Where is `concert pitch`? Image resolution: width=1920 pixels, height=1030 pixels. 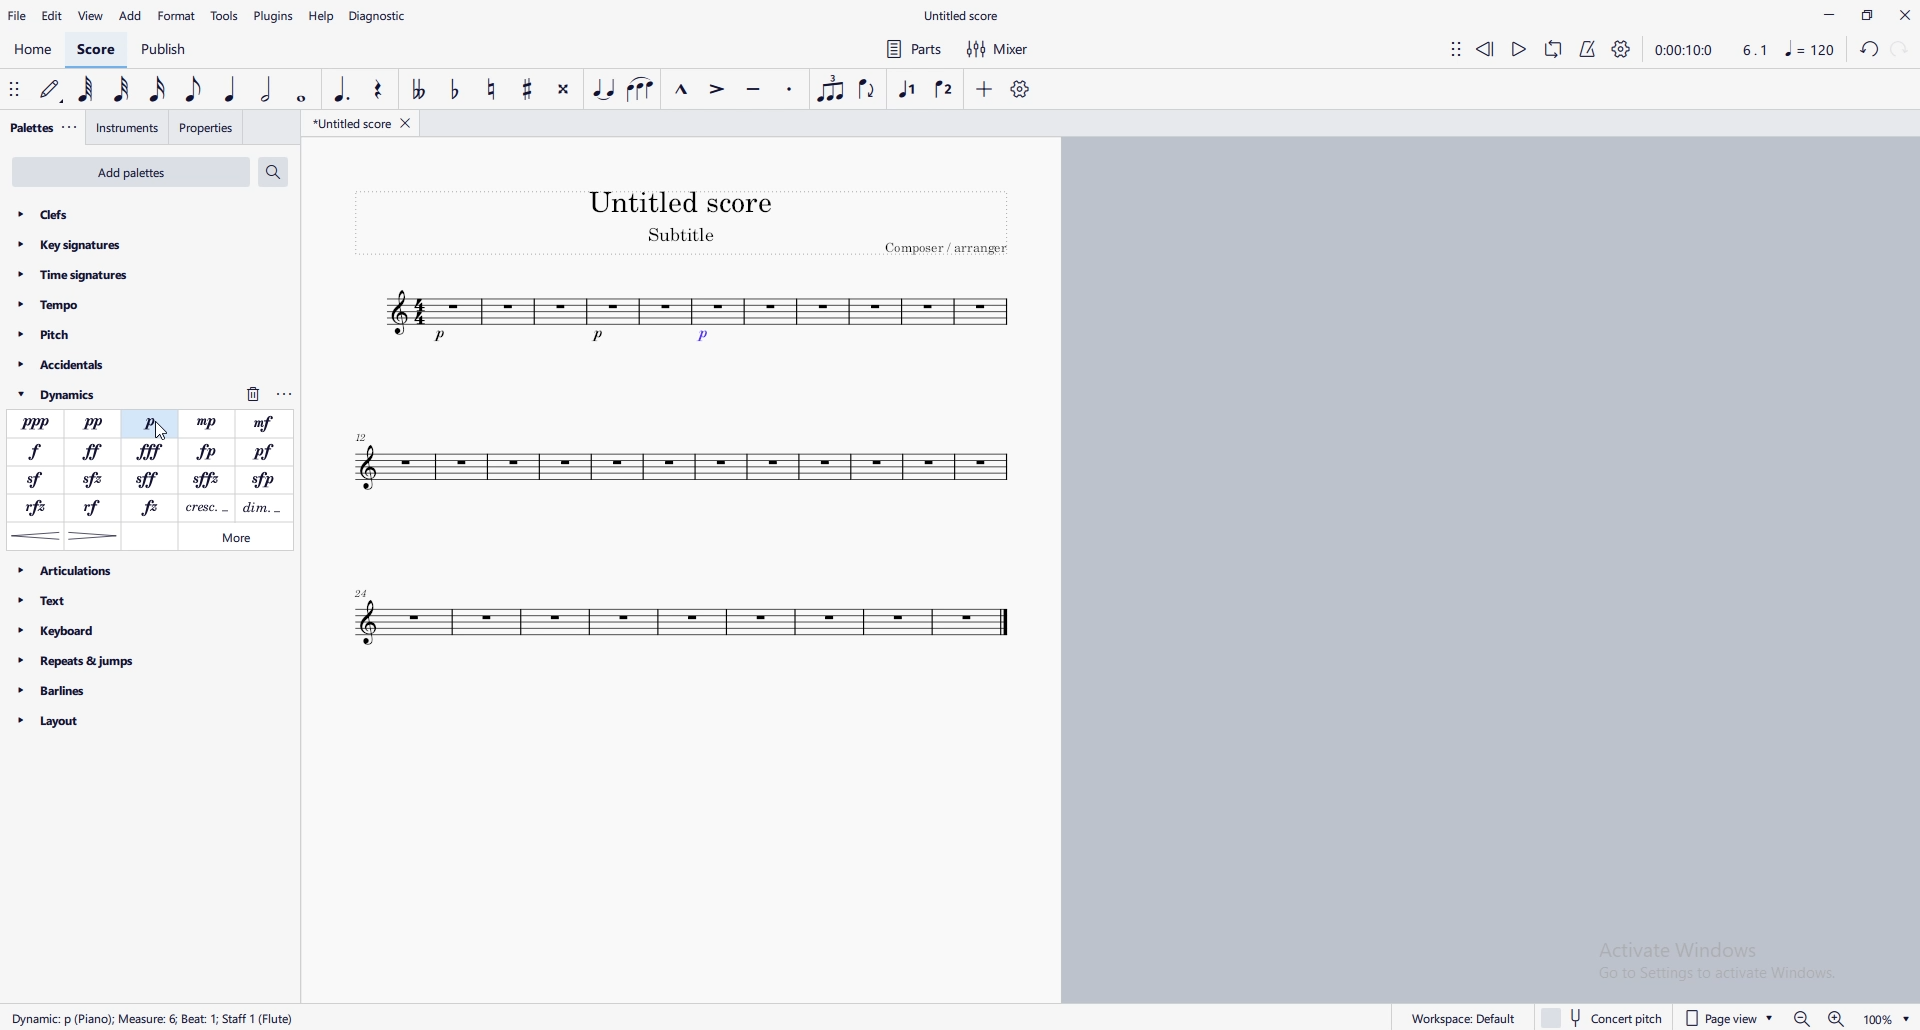
concert pitch is located at coordinates (1603, 1017).